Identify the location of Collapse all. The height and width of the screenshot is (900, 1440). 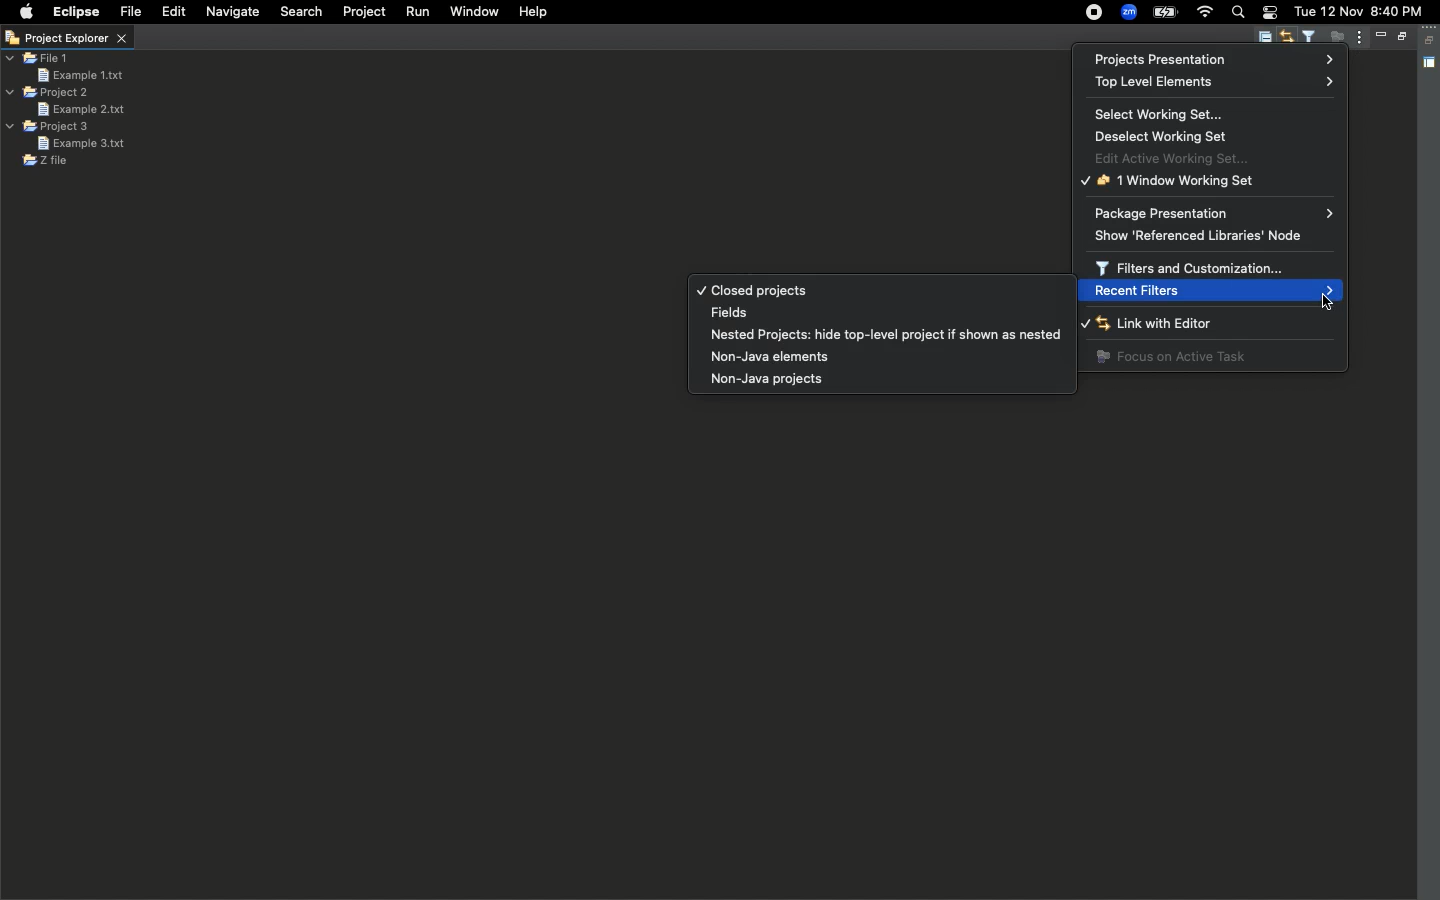
(1431, 40).